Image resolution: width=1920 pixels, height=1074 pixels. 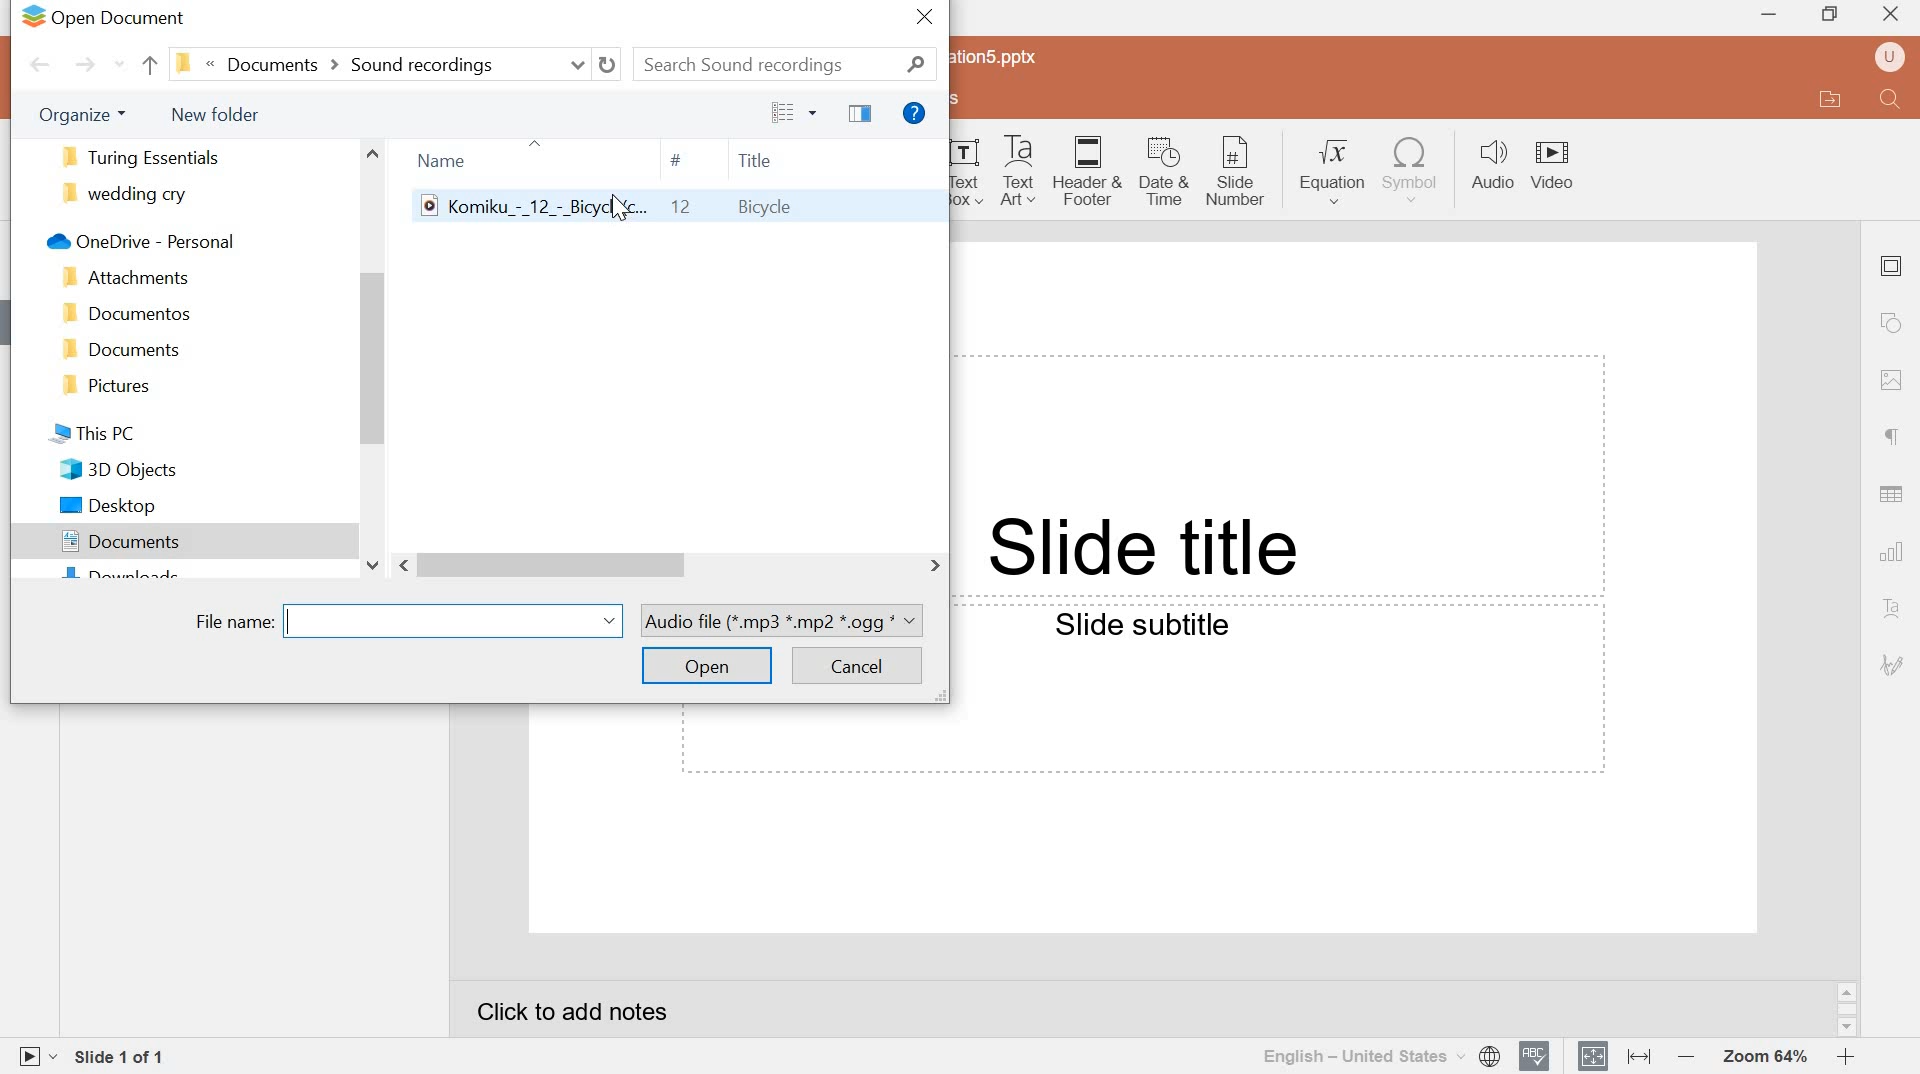 I want to click on wedding cry folder, so click(x=124, y=198).